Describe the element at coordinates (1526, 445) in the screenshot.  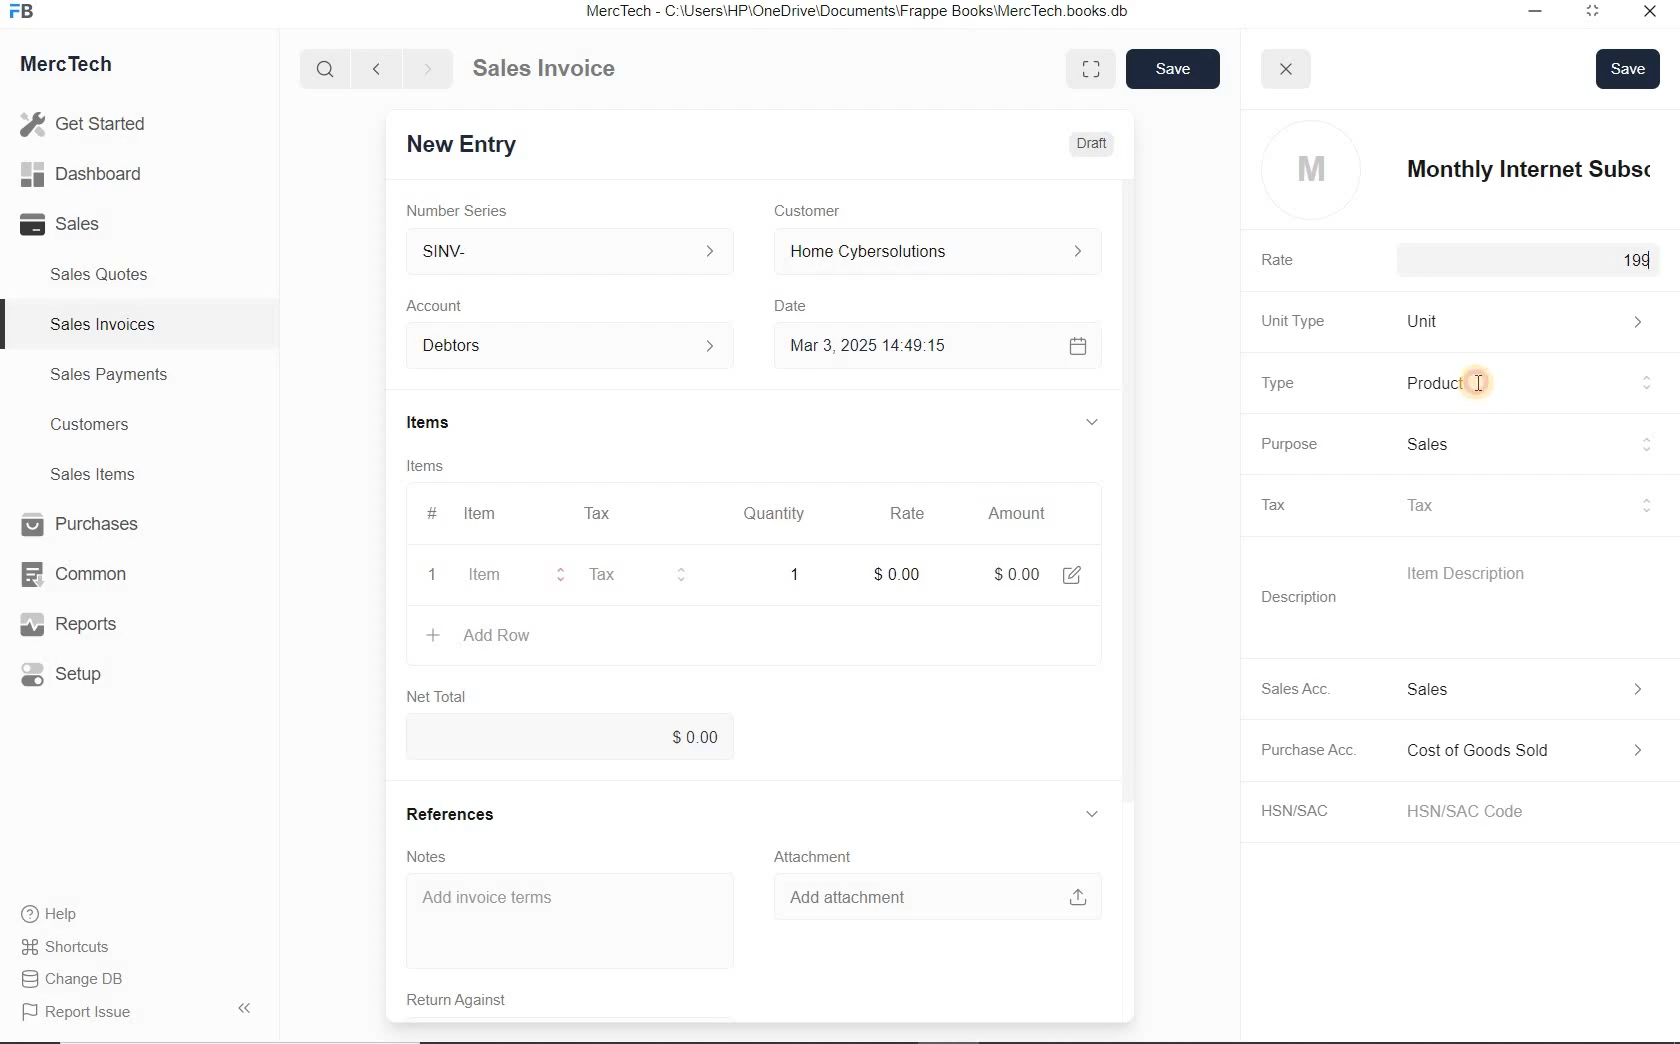
I see `Sales` at that location.